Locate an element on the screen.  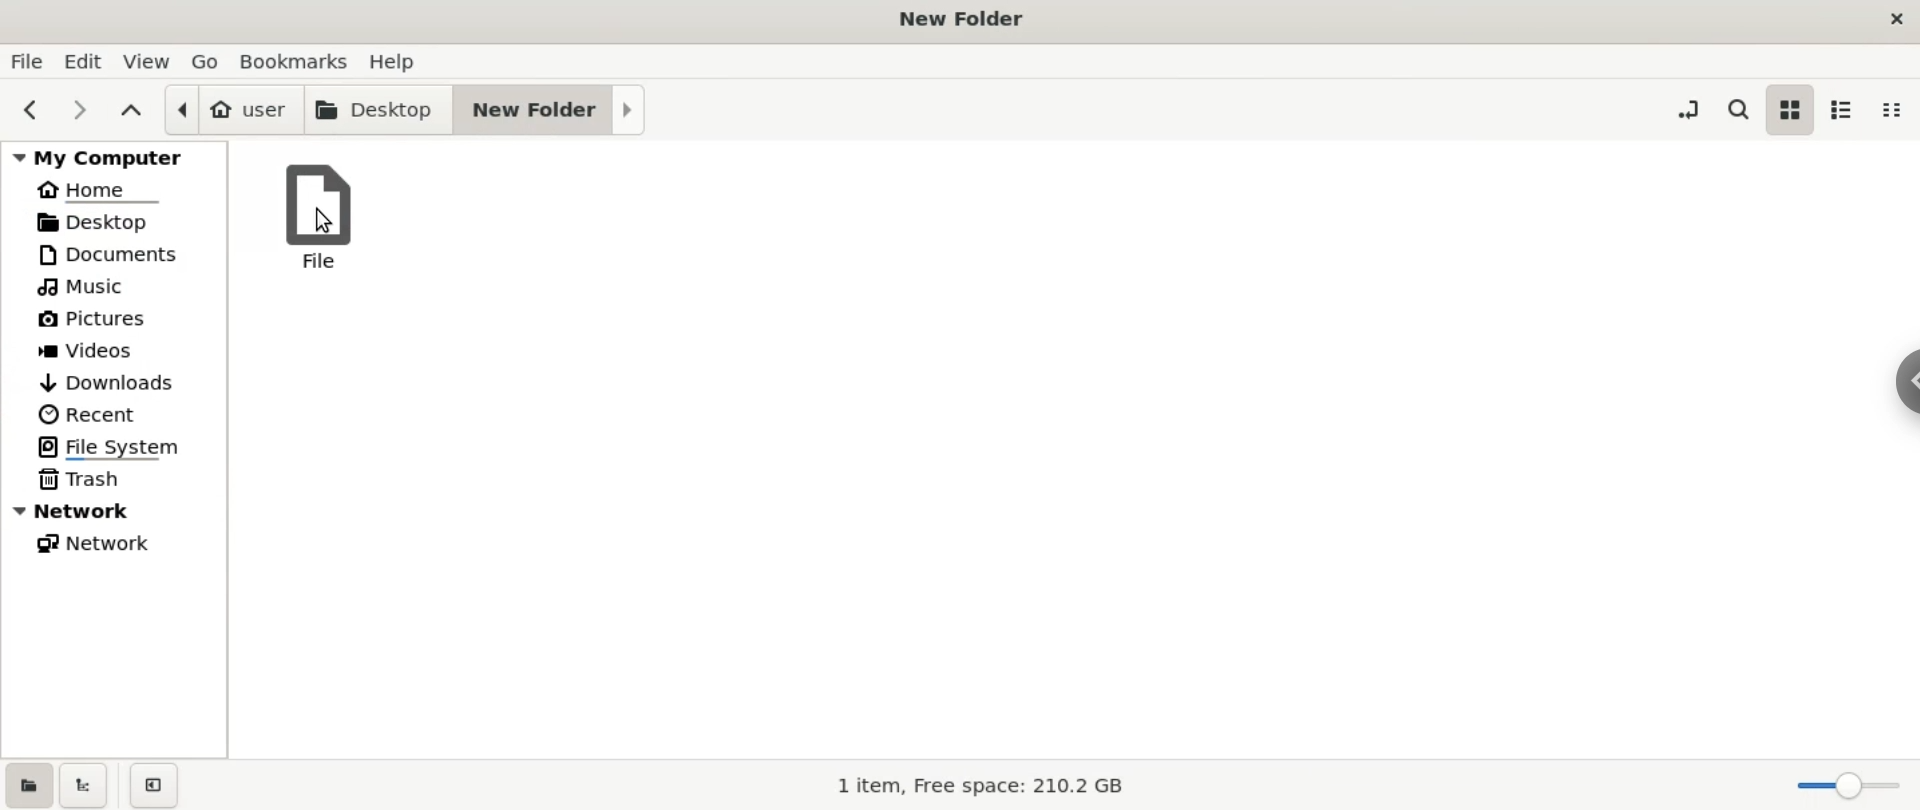
desktop is located at coordinates (380, 110).